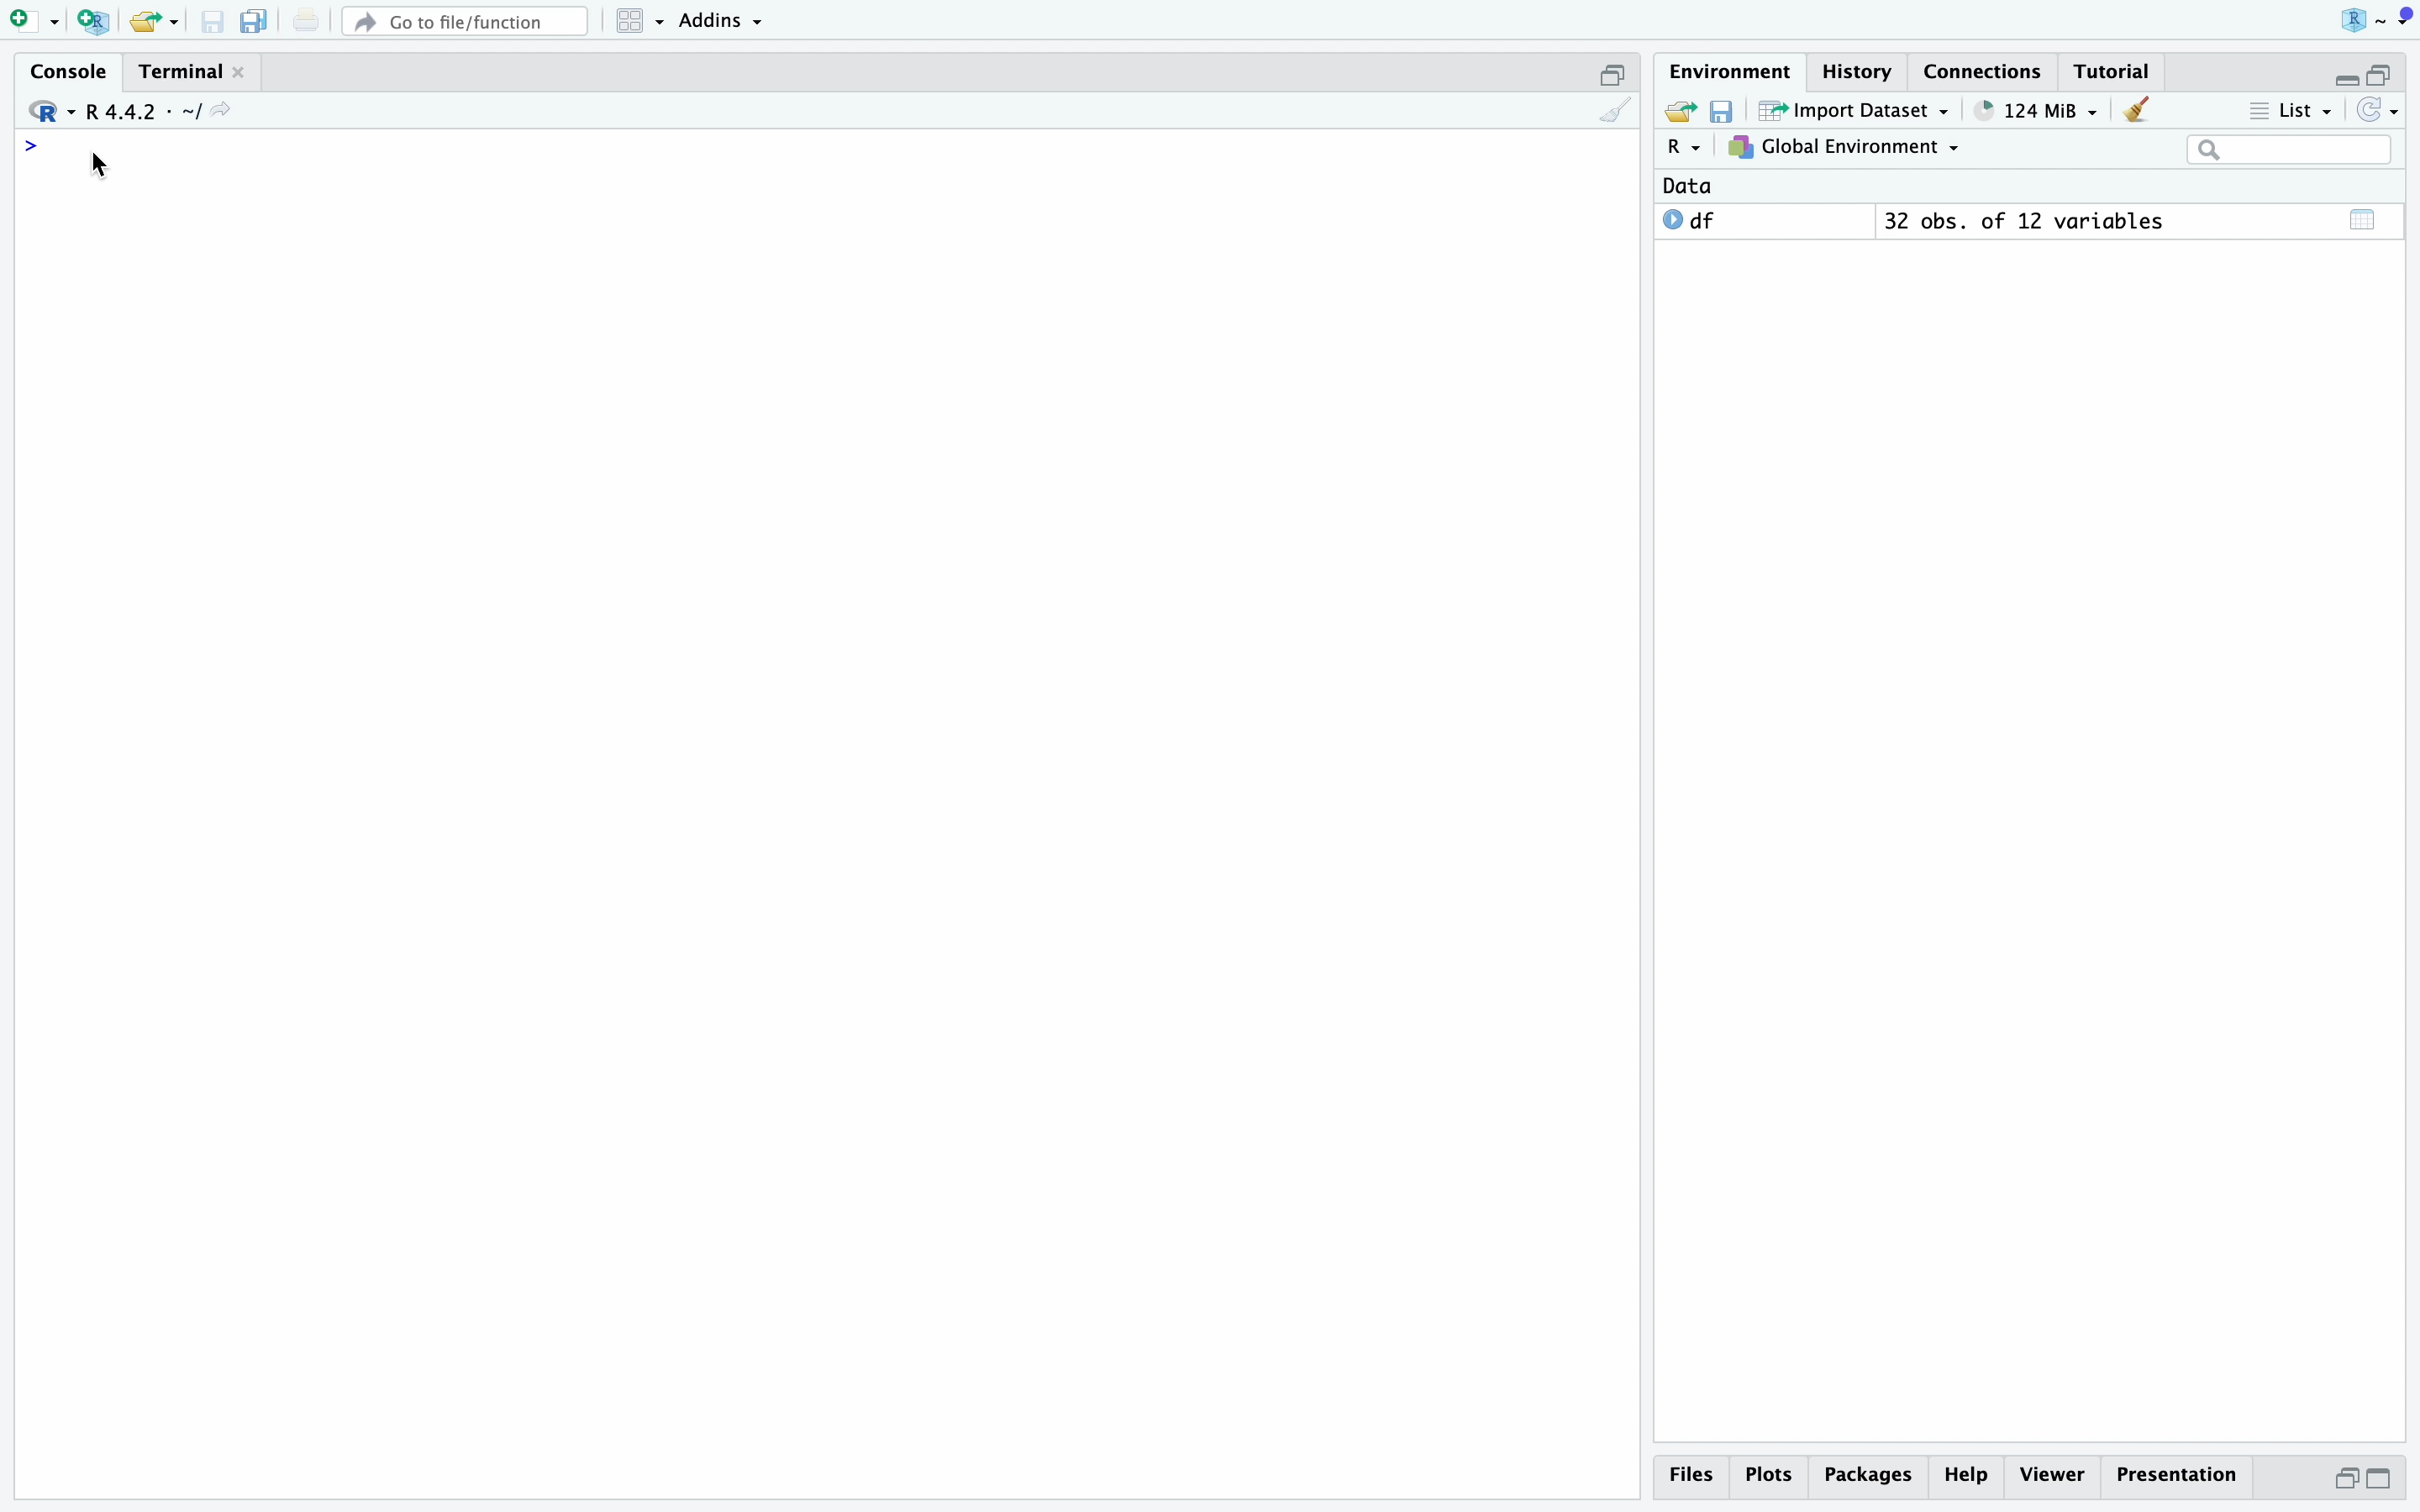  What do you see at coordinates (37, 23) in the screenshot?
I see `Add file as` at bounding box center [37, 23].